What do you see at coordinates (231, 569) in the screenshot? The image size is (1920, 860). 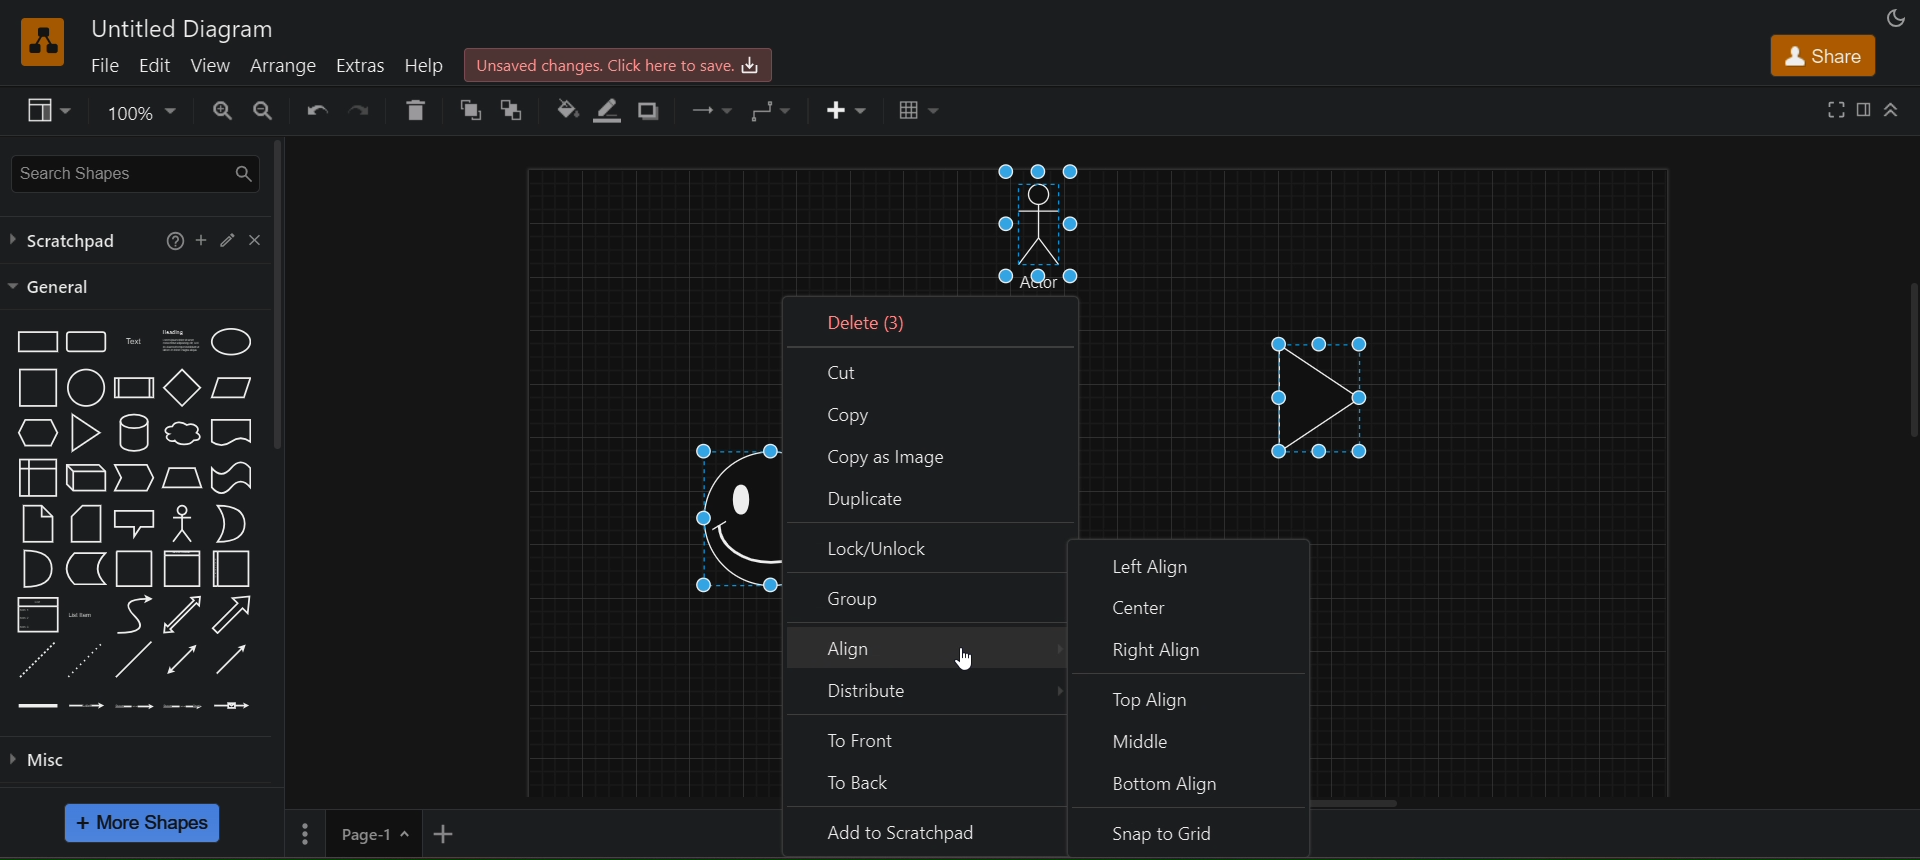 I see `horizontal container` at bounding box center [231, 569].